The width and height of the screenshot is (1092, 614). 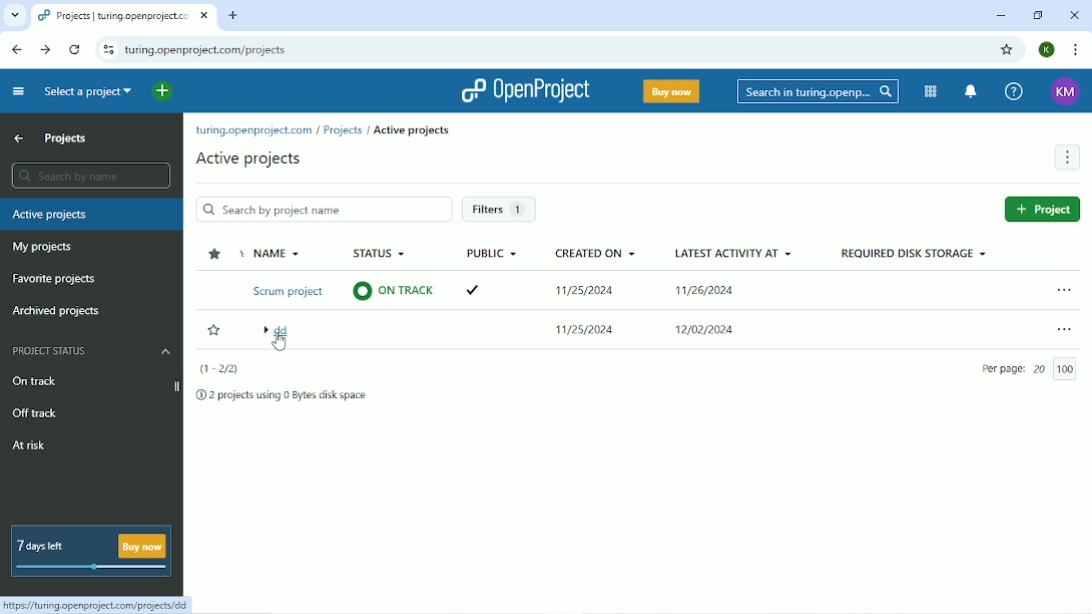 What do you see at coordinates (1037, 14) in the screenshot?
I see `Restore down` at bounding box center [1037, 14].